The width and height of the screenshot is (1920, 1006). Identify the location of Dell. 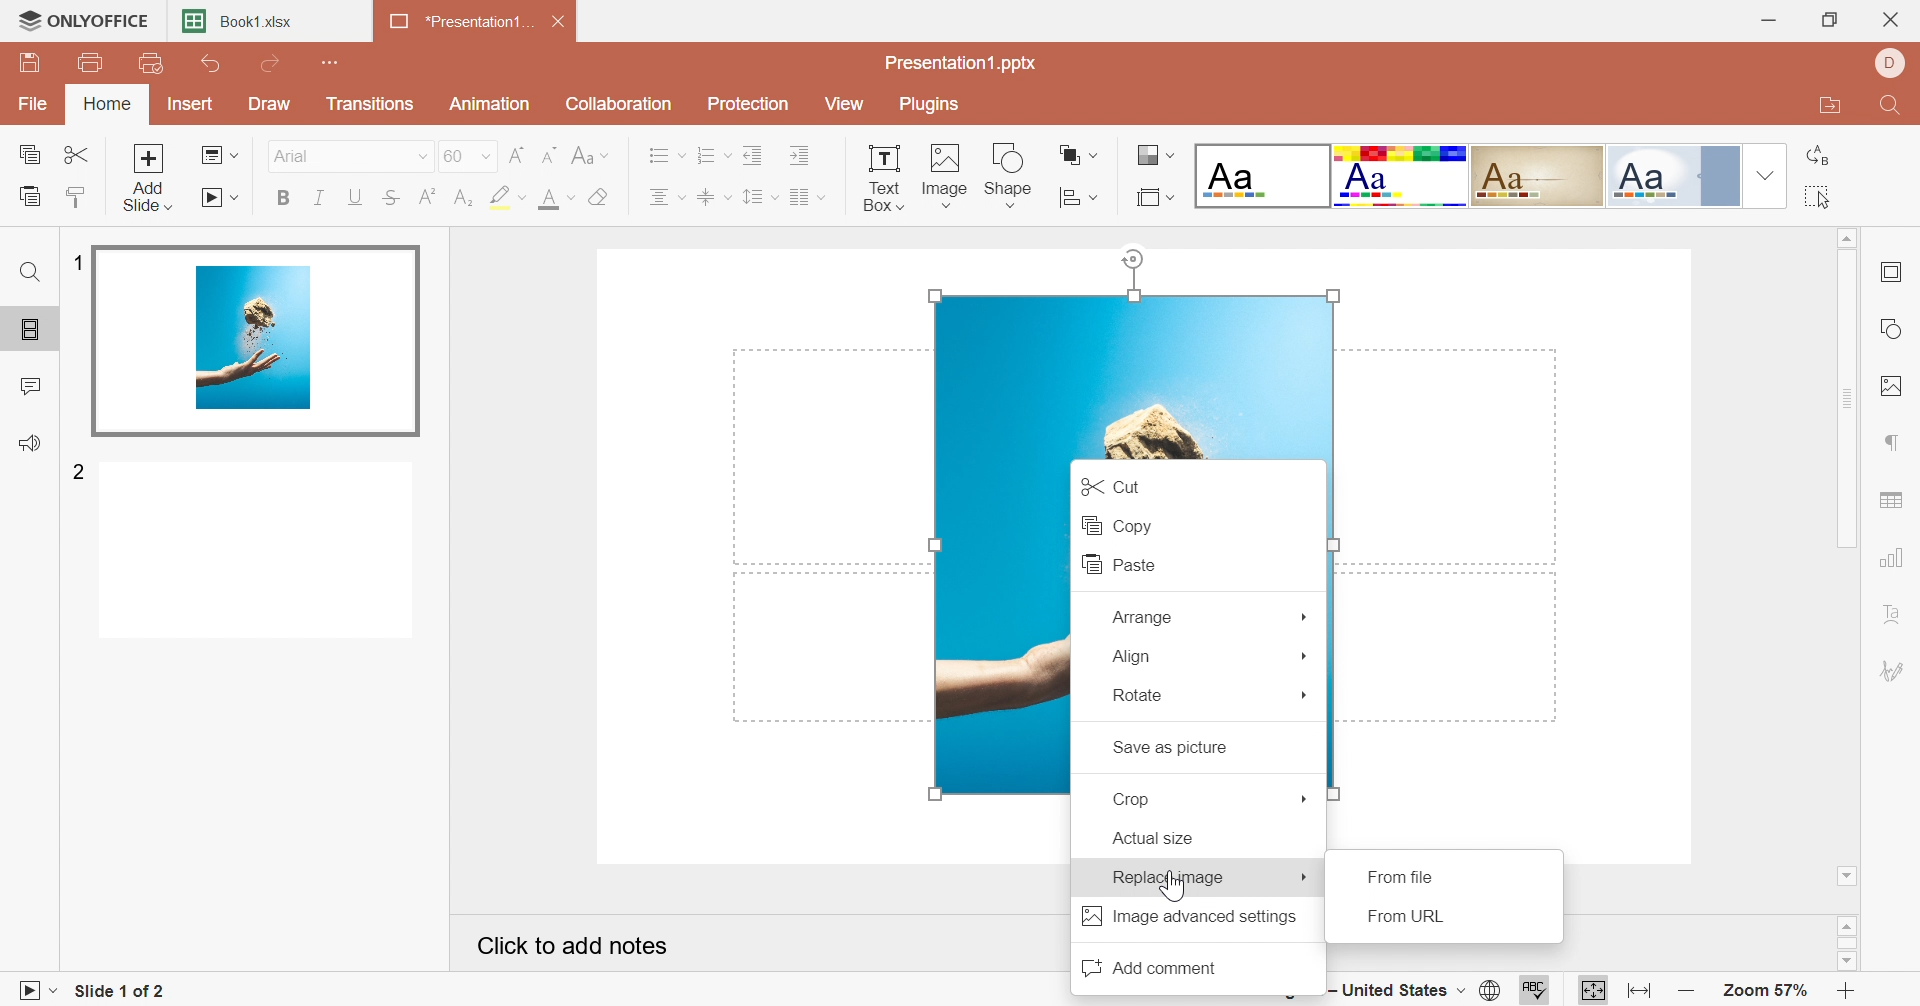
(1889, 65).